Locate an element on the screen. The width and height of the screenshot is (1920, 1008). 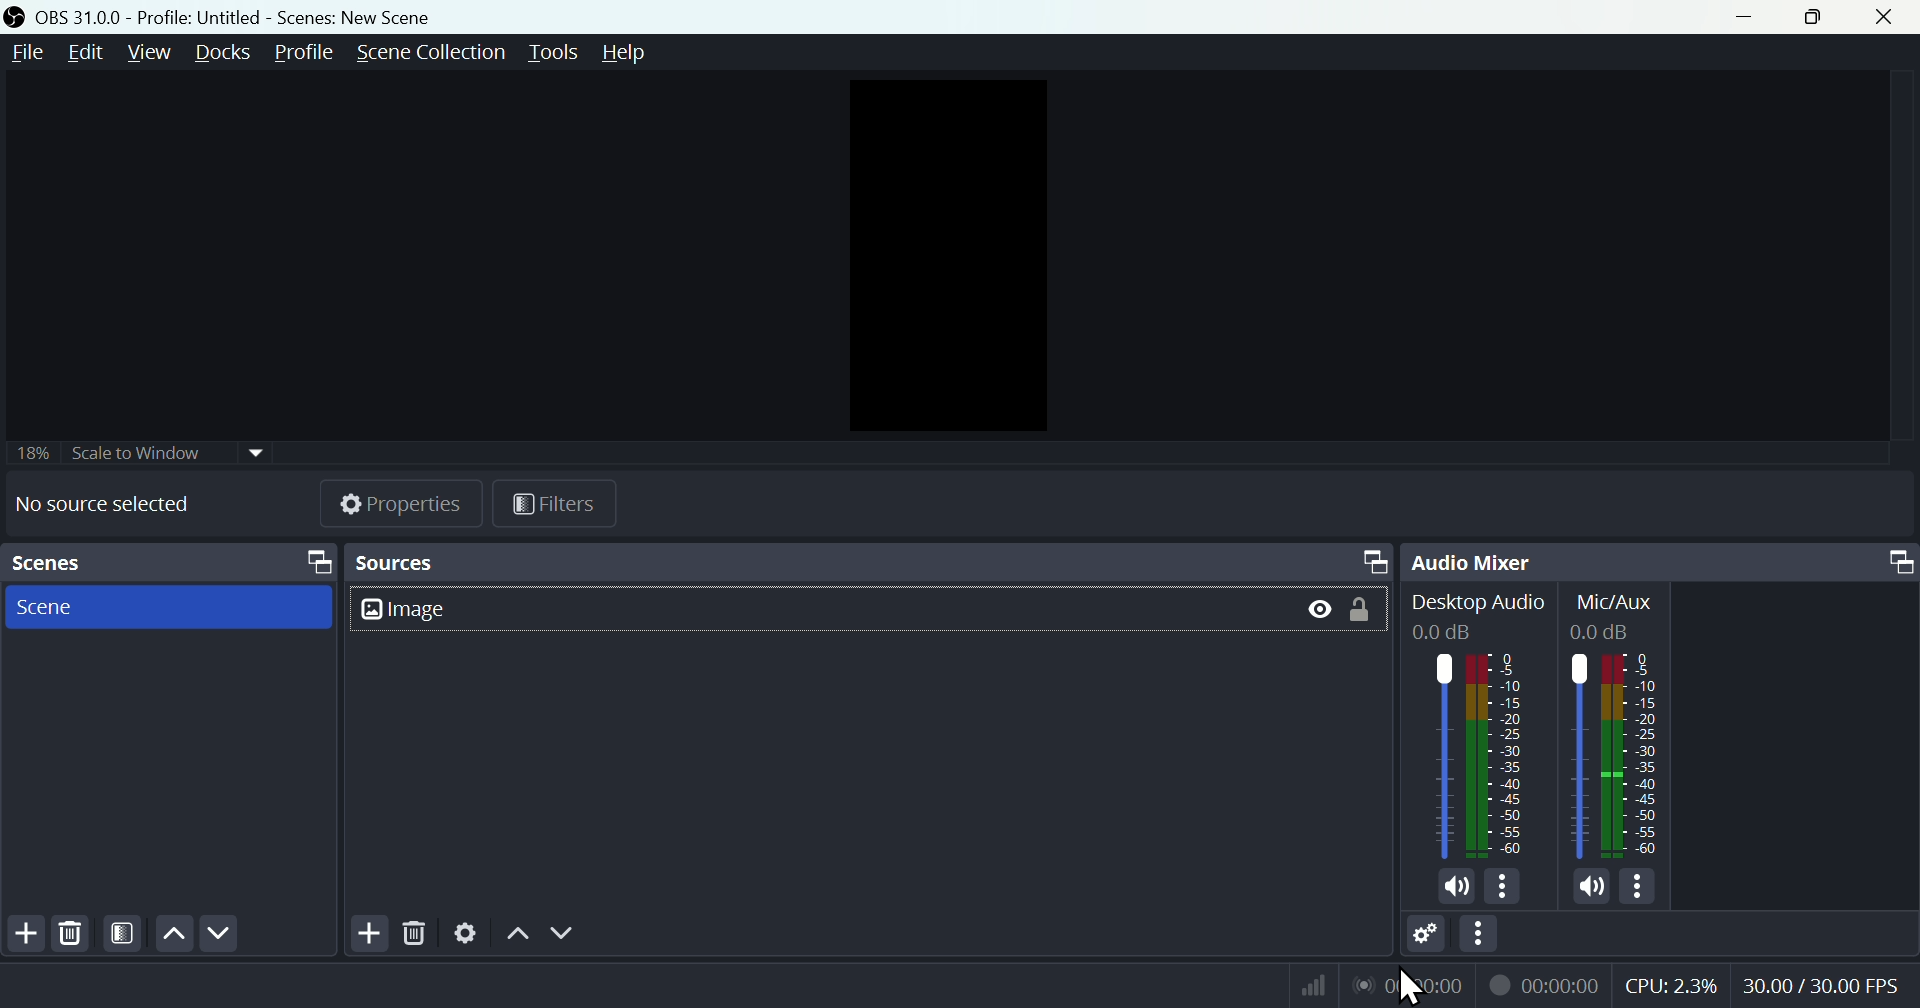
help is located at coordinates (629, 53).